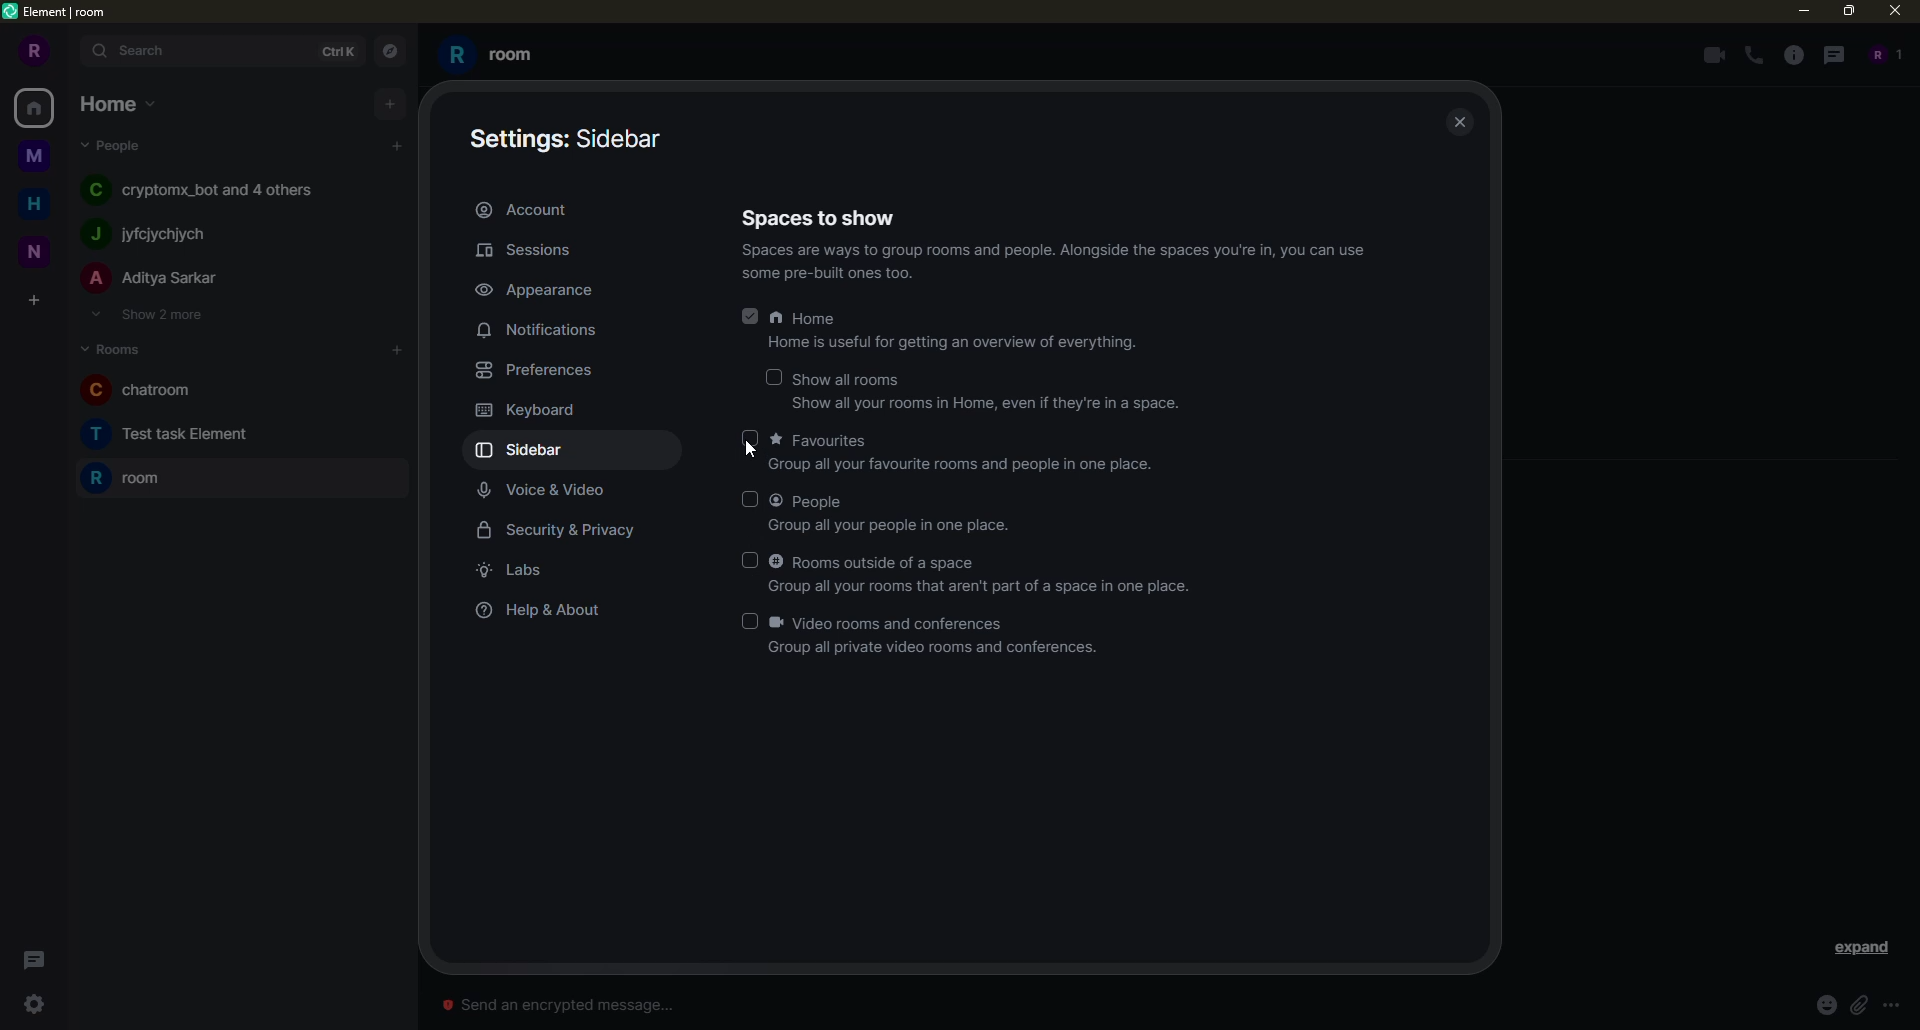 This screenshot has height=1030, width=1920. Describe the element at coordinates (750, 500) in the screenshot. I see `select` at that location.